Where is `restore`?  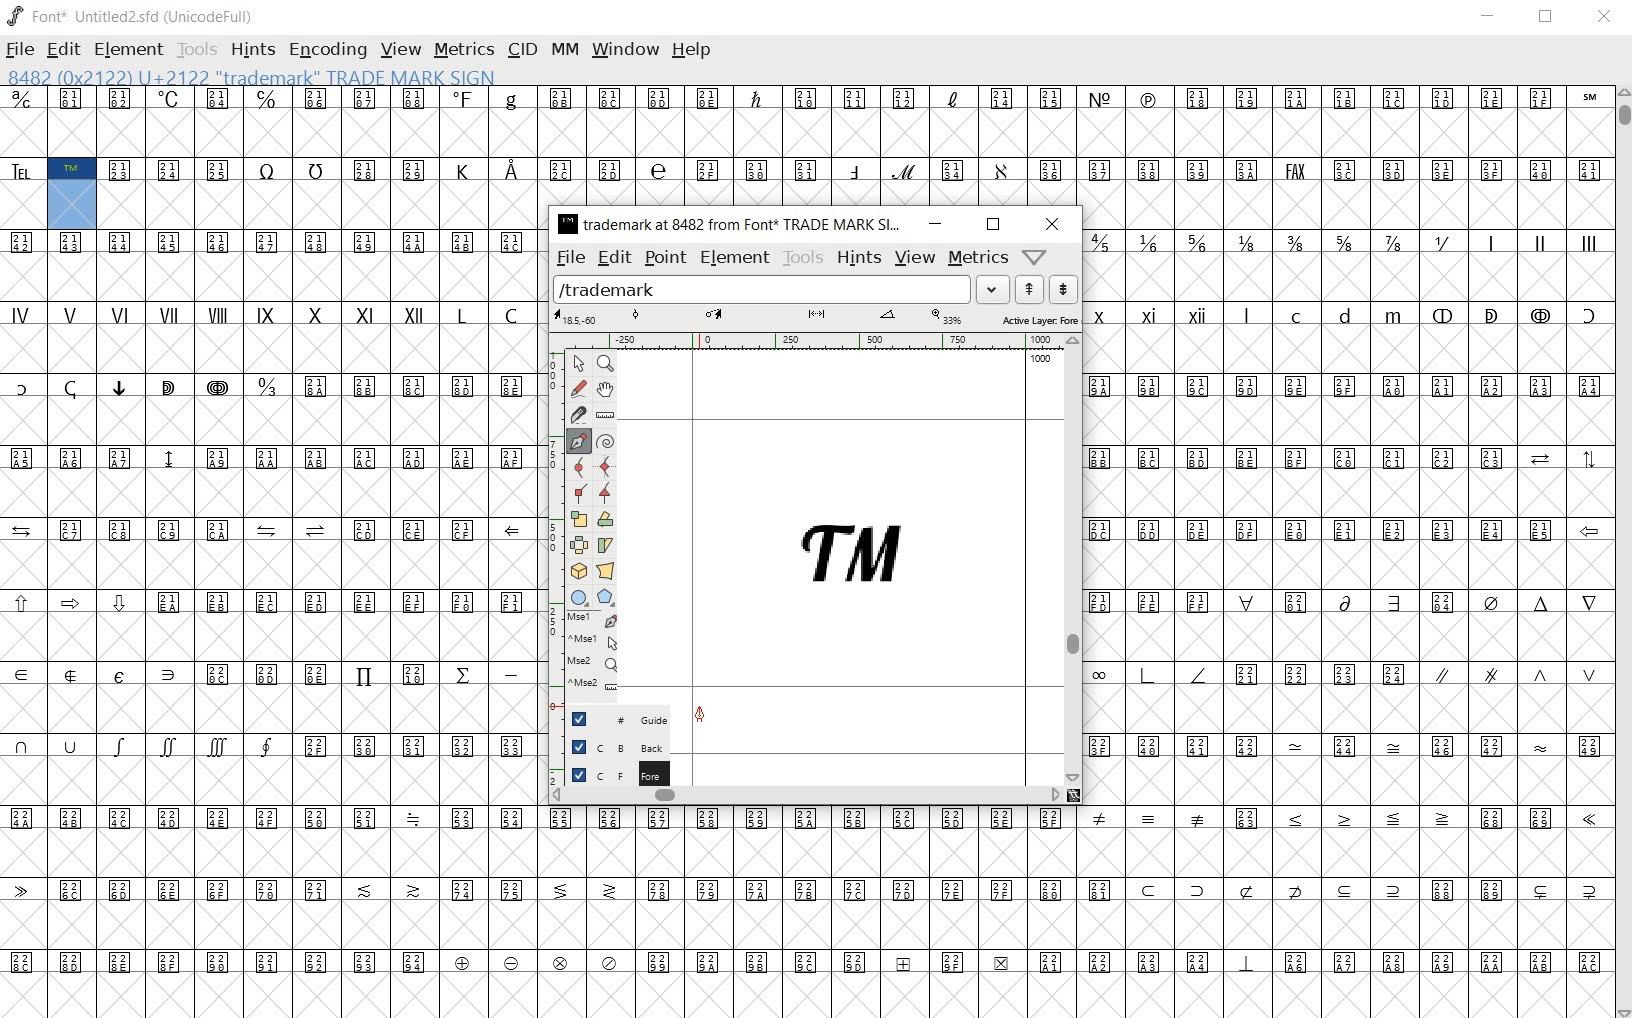
restore is located at coordinates (994, 225).